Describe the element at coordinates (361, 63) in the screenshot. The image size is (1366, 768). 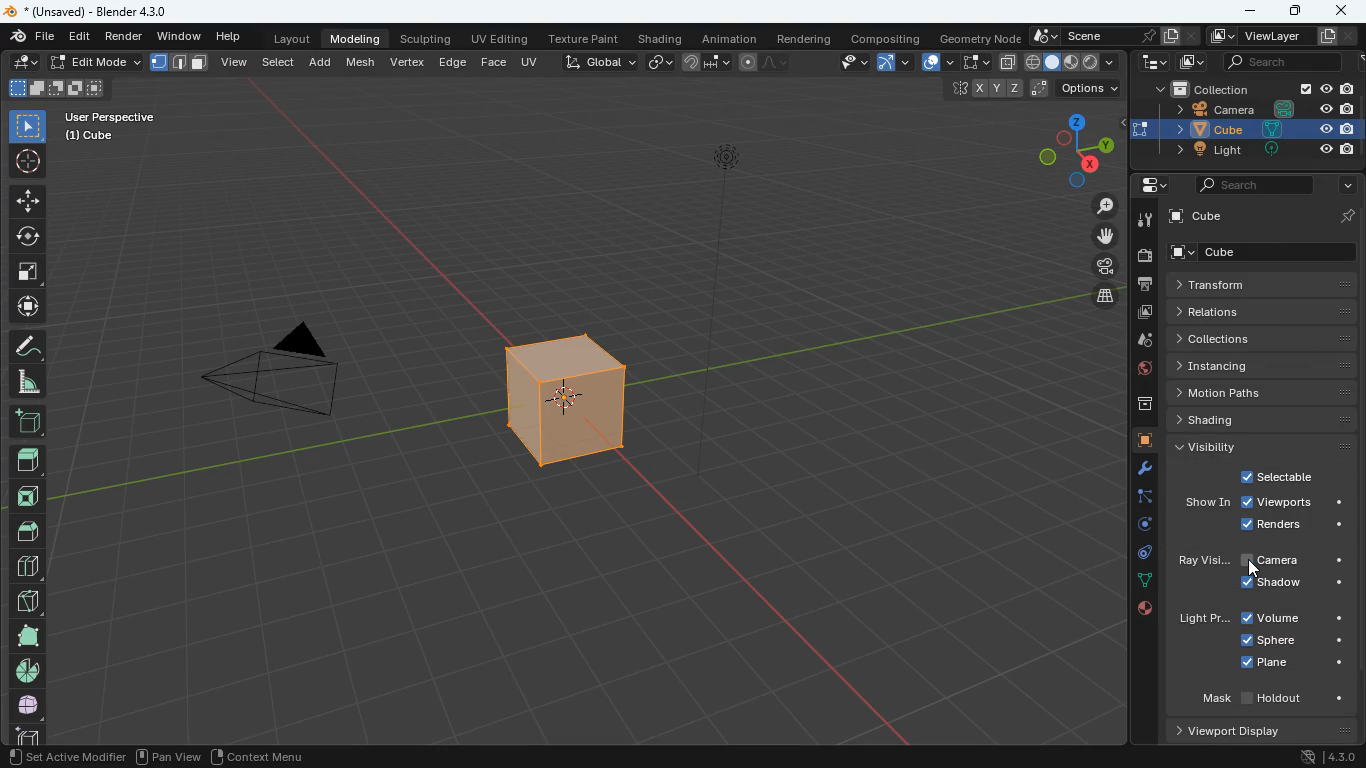
I see `mesh` at that location.